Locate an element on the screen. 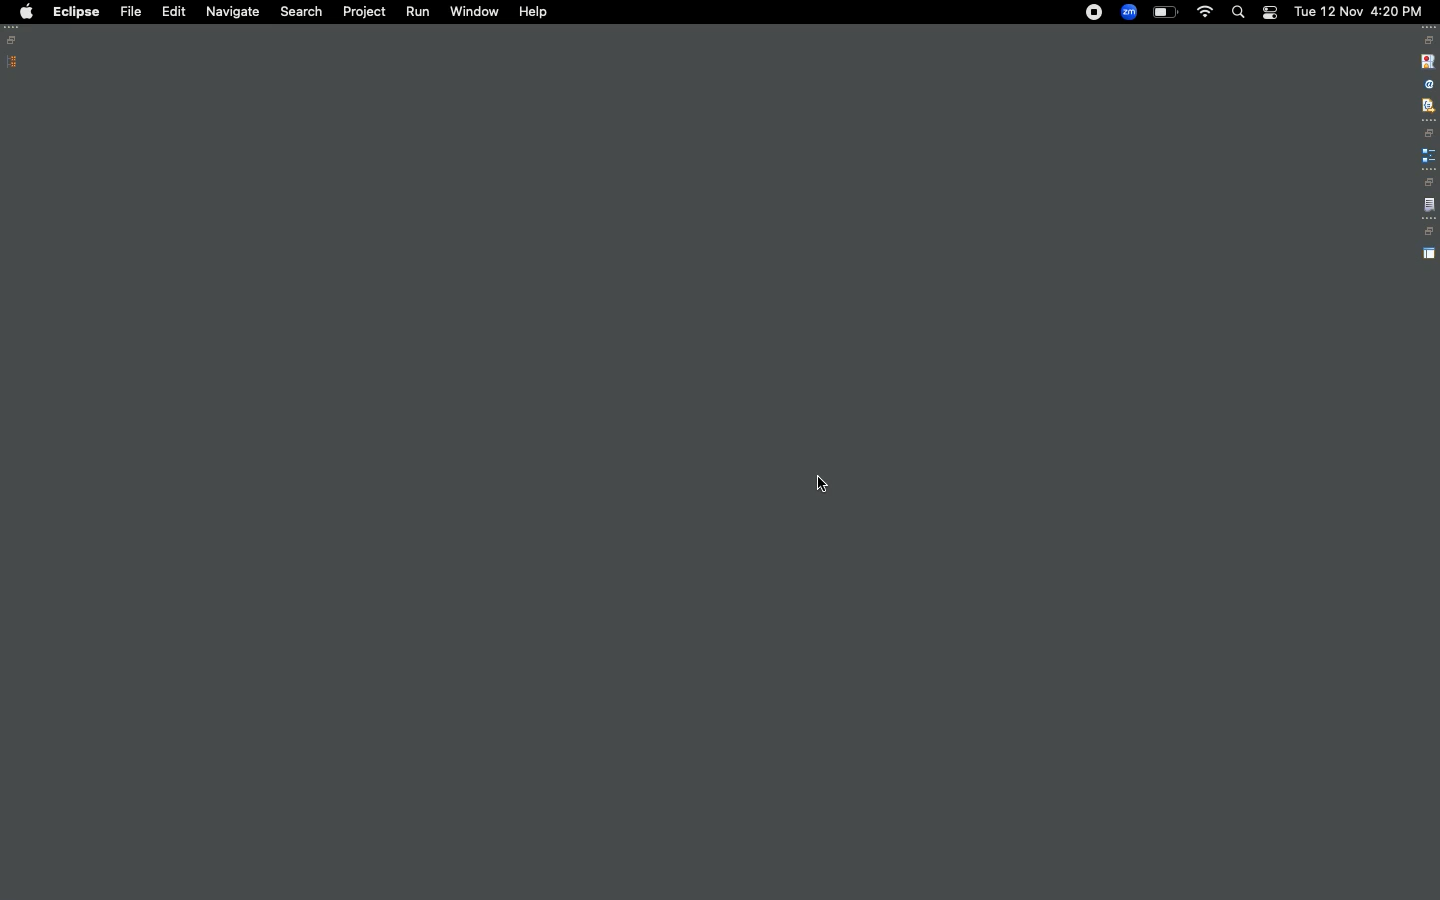 This screenshot has height=900, width=1440. Search is located at coordinates (1237, 12).